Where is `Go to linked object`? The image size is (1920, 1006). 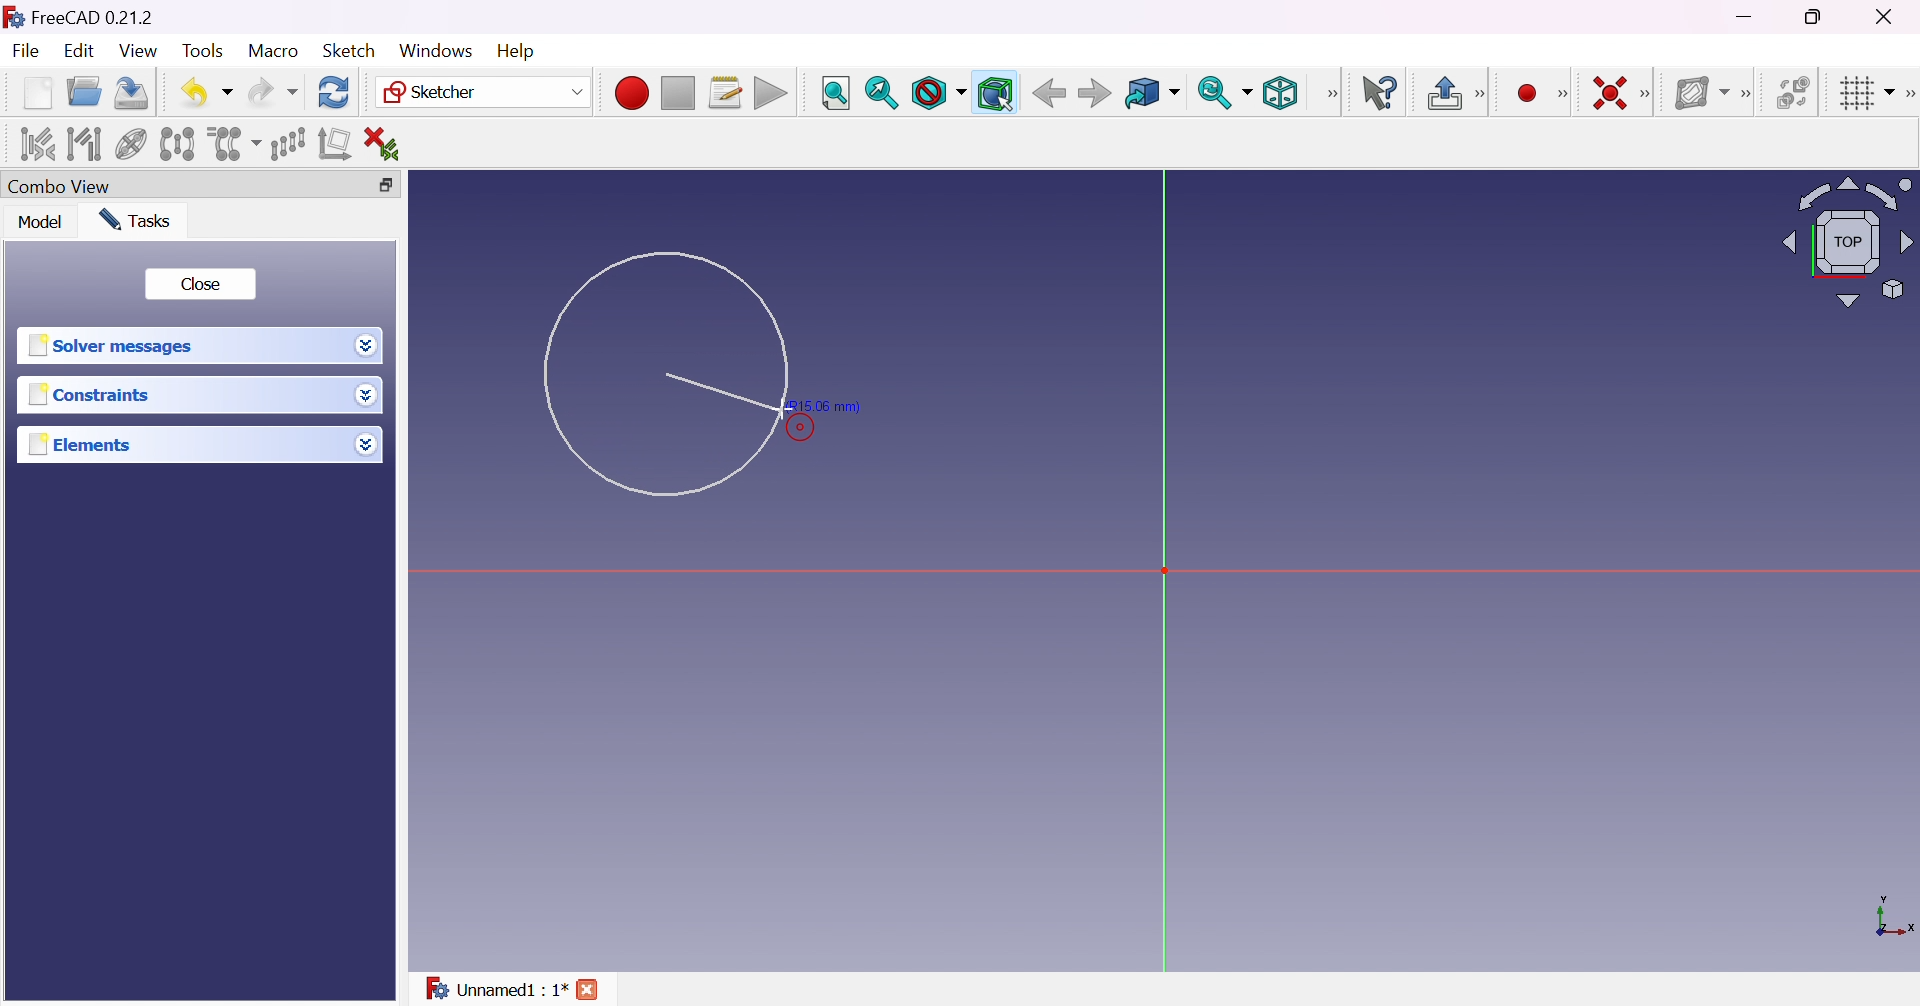 Go to linked object is located at coordinates (1151, 94).